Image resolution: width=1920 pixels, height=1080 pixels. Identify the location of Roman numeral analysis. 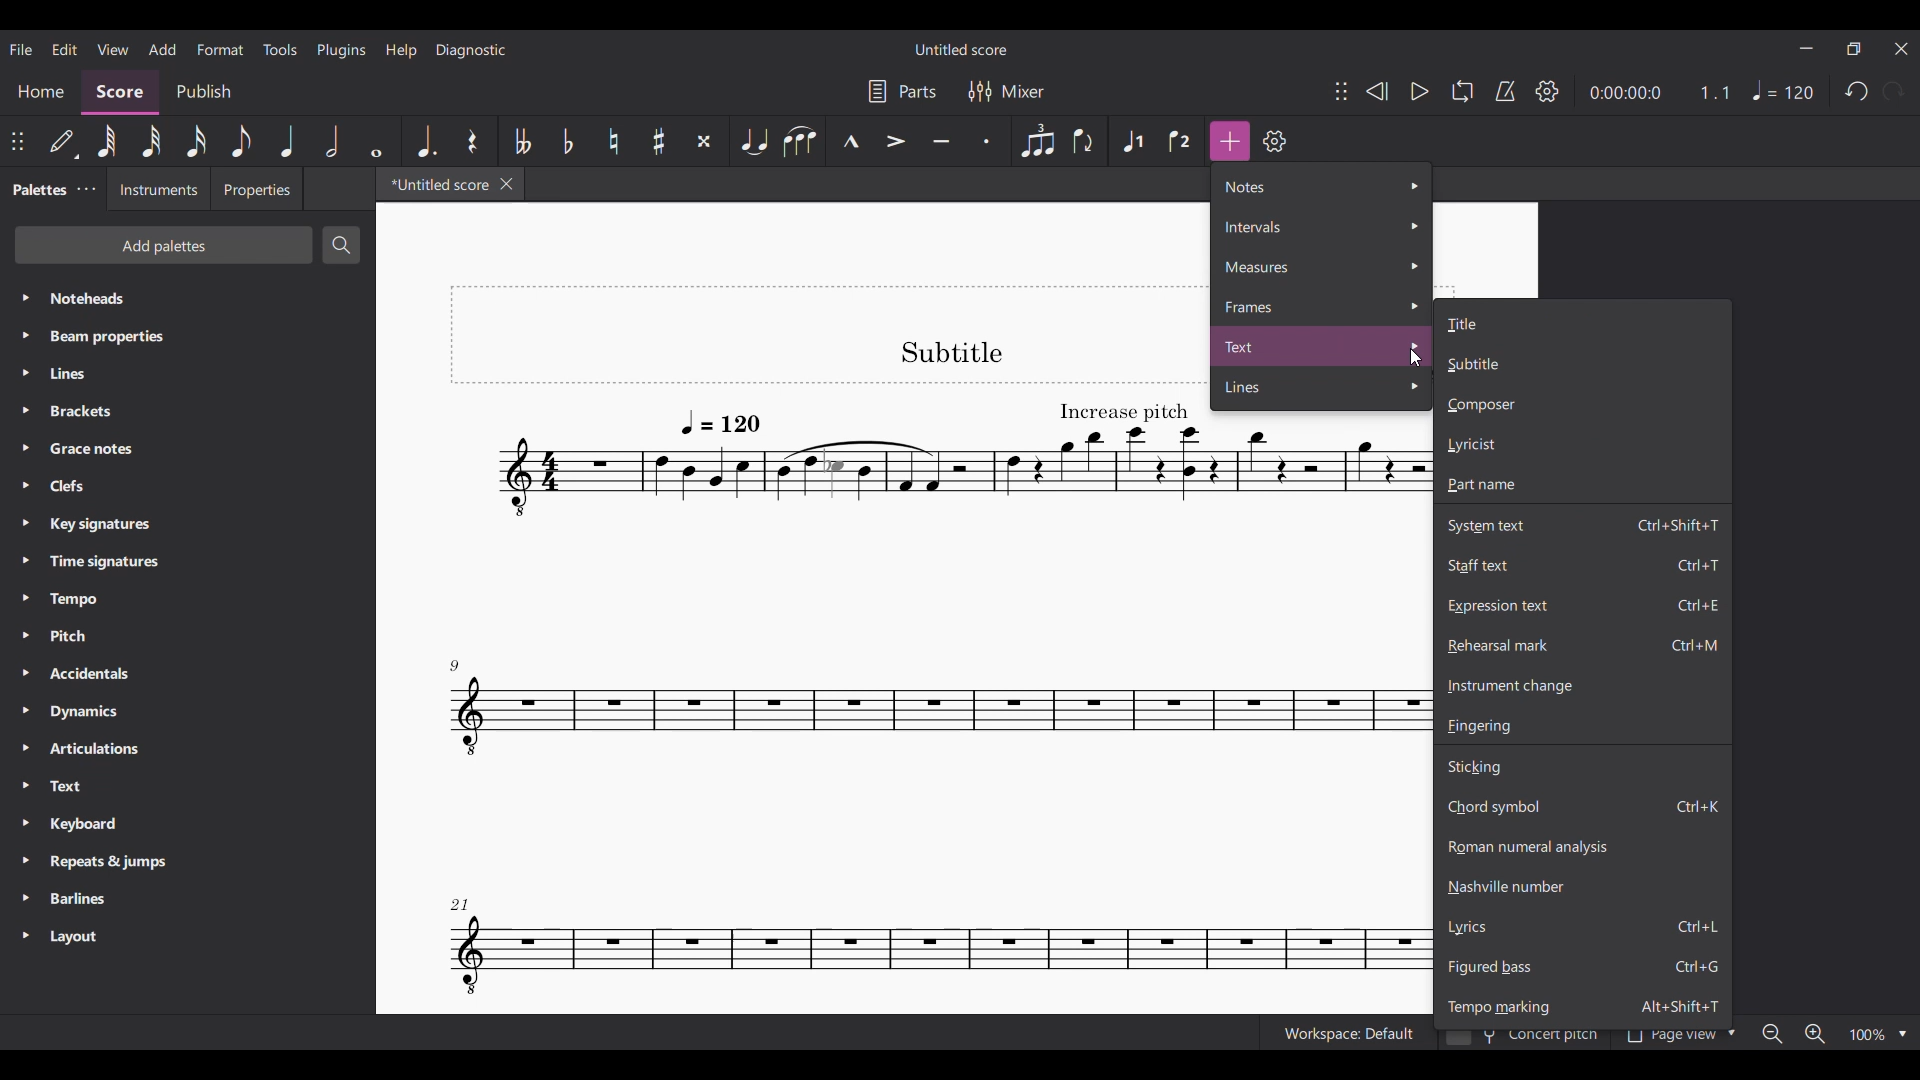
(1582, 846).